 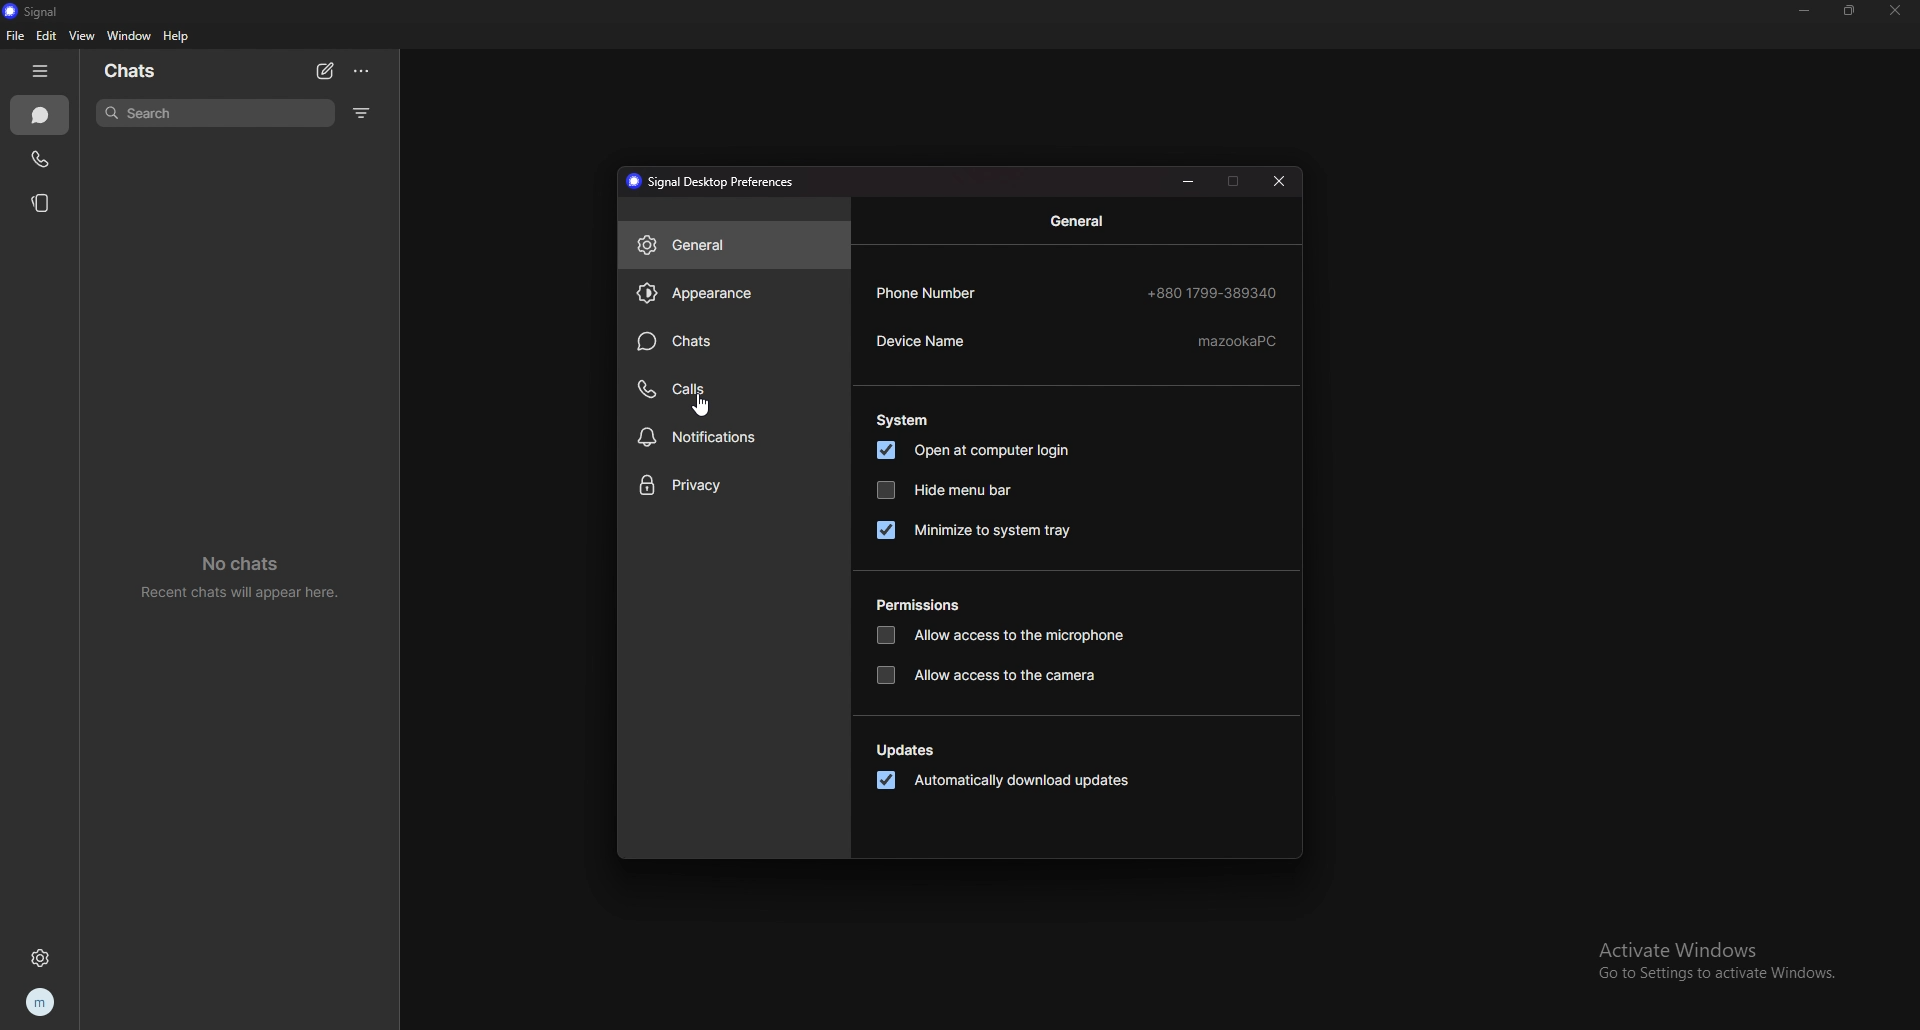 What do you see at coordinates (1282, 179) in the screenshot?
I see `close` at bounding box center [1282, 179].